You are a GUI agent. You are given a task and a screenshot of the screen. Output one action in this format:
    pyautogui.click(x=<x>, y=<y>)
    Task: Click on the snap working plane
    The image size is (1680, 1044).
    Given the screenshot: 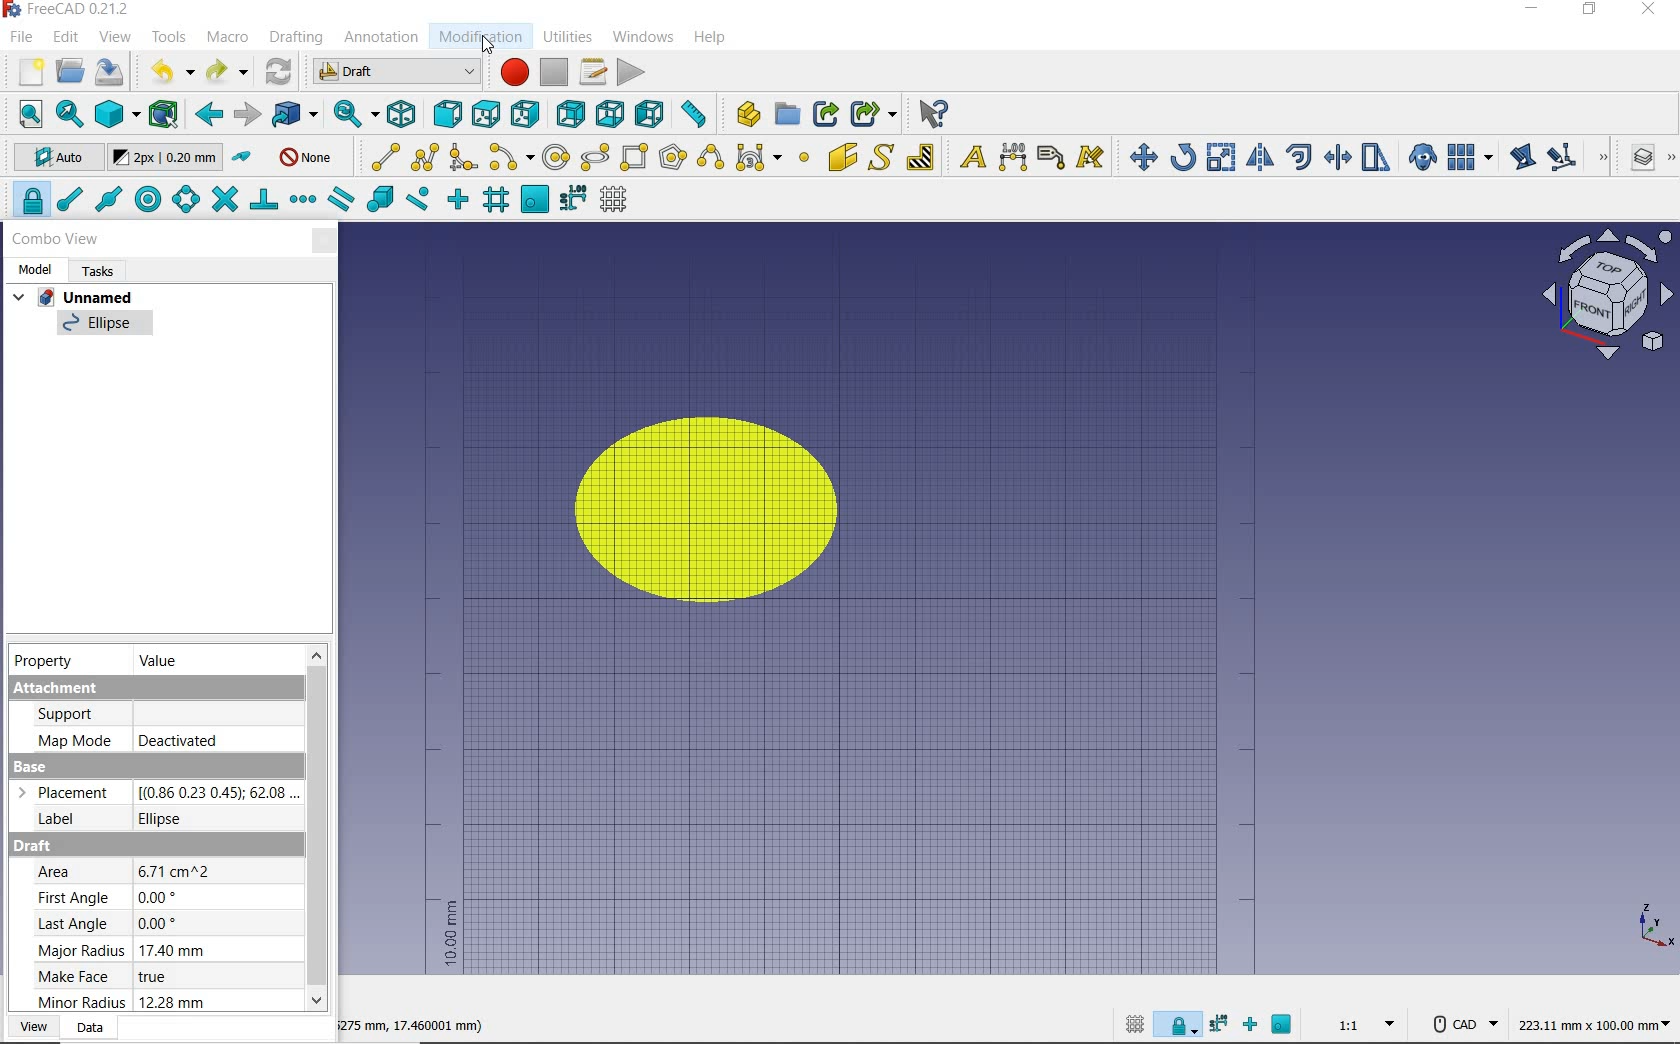 What is the action you would take?
    pyautogui.click(x=533, y=201)
    